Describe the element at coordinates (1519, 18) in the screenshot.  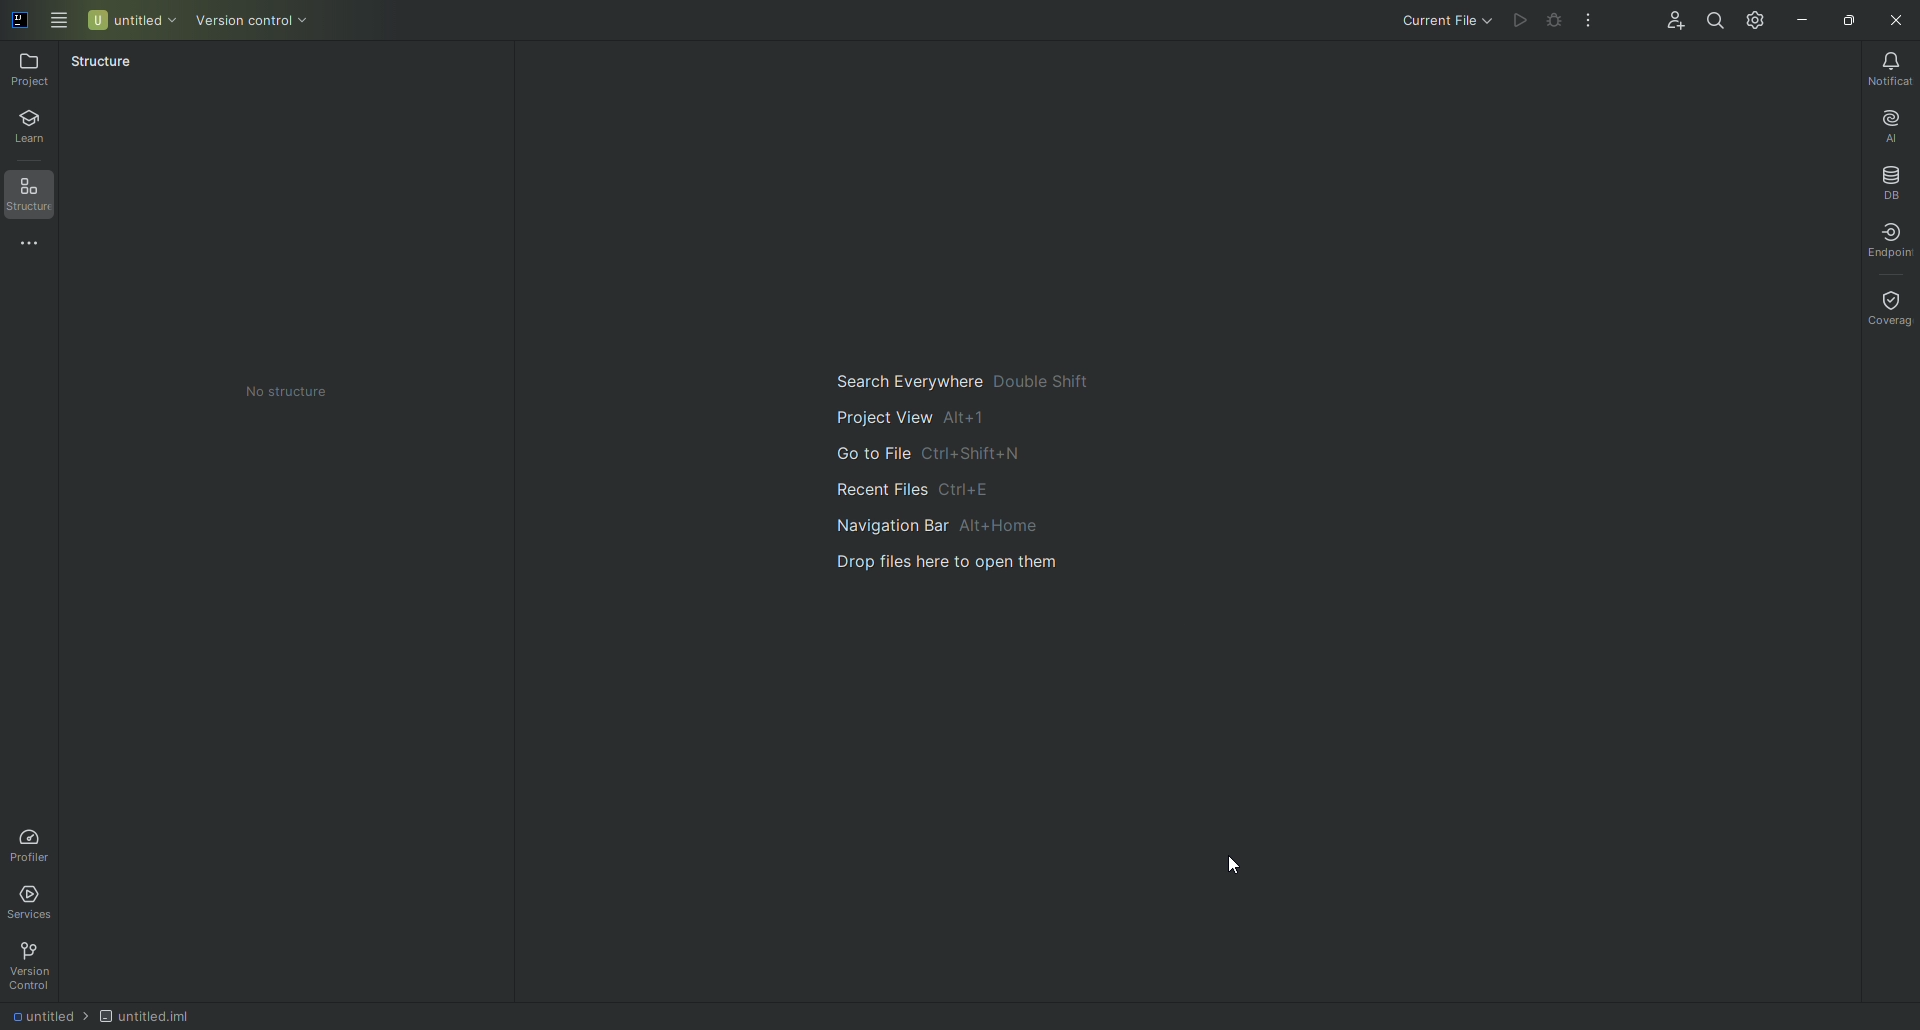
I see `Cannot run file` at that location.